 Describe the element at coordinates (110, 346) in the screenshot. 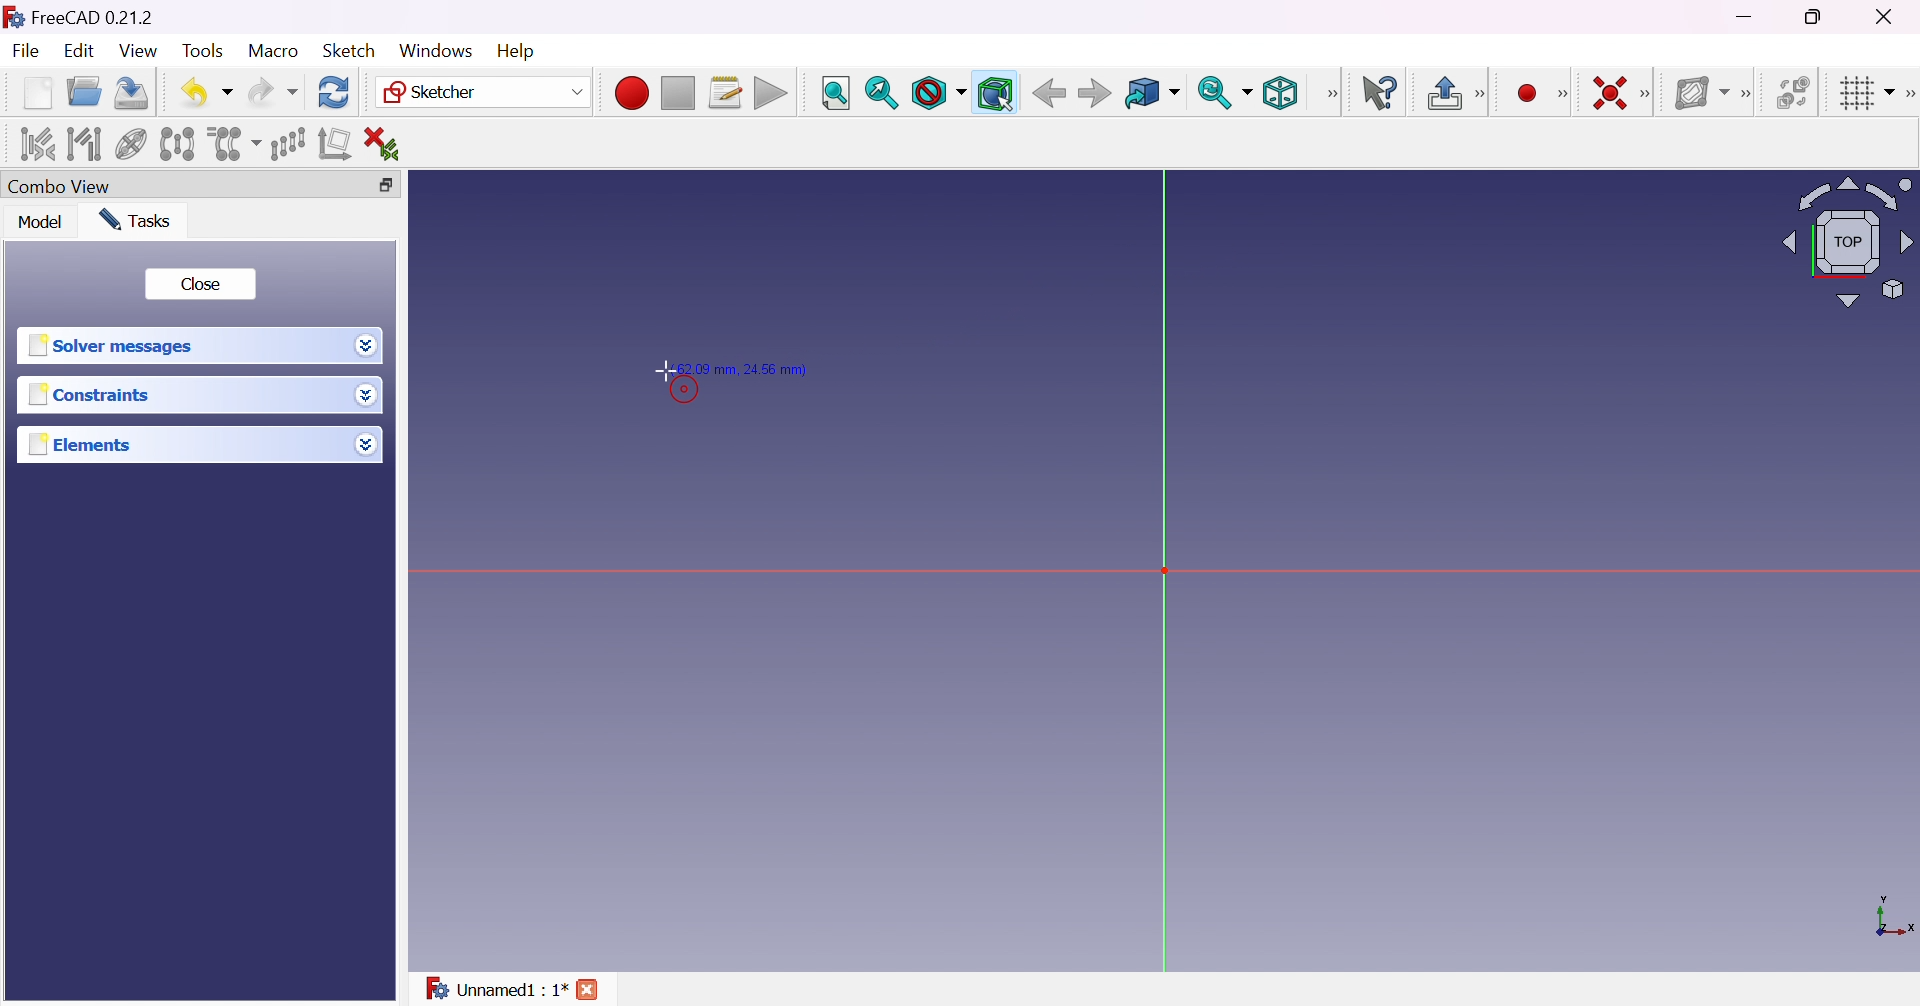

I see `Solver messages` at that location.